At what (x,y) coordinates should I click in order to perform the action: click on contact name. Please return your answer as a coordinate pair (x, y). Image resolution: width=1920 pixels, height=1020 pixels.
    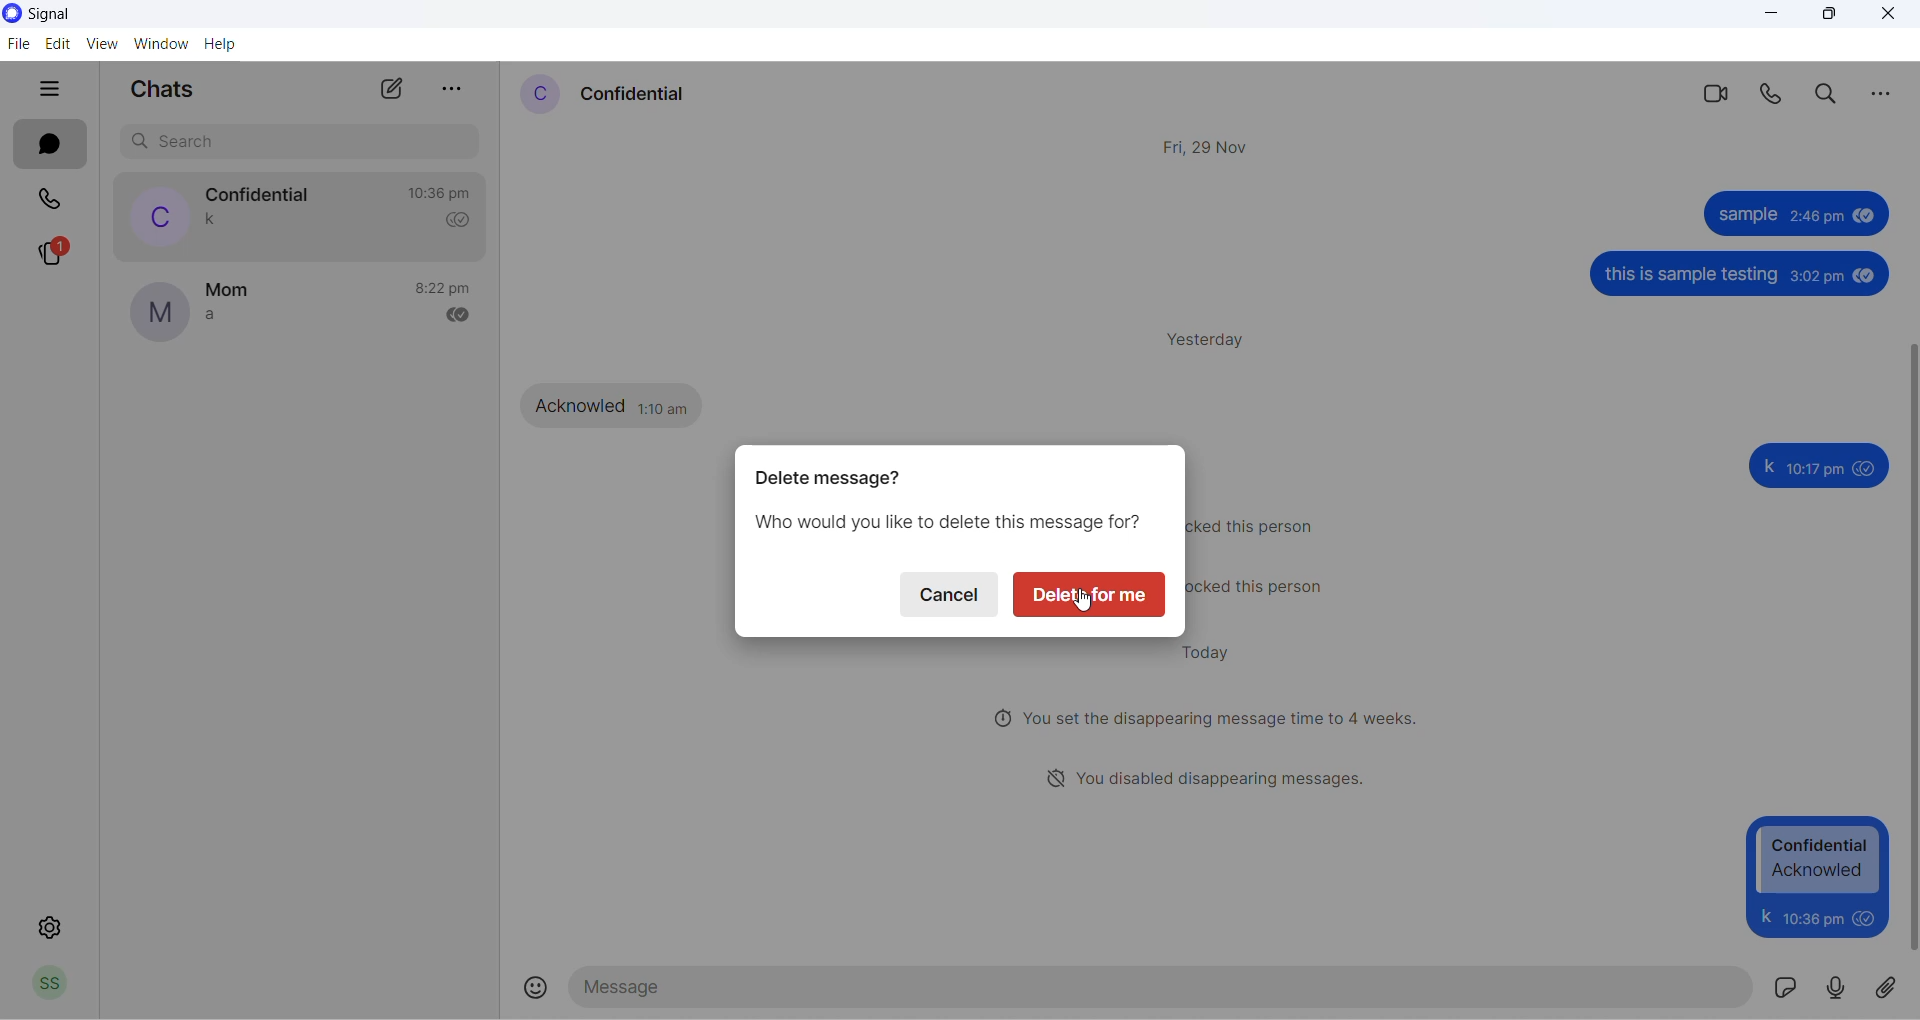
    Looking at the image, I should click on (237, 291).